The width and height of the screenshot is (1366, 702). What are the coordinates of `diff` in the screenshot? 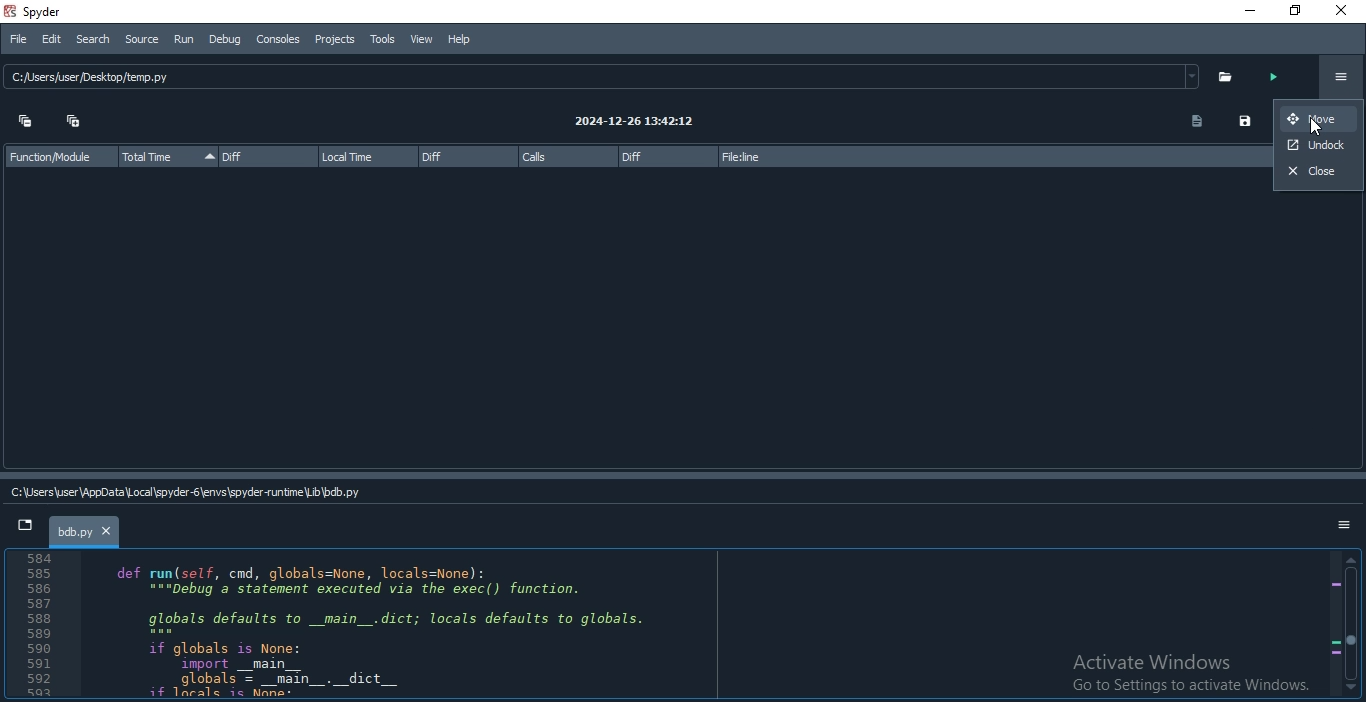 It's located at (664, 156).